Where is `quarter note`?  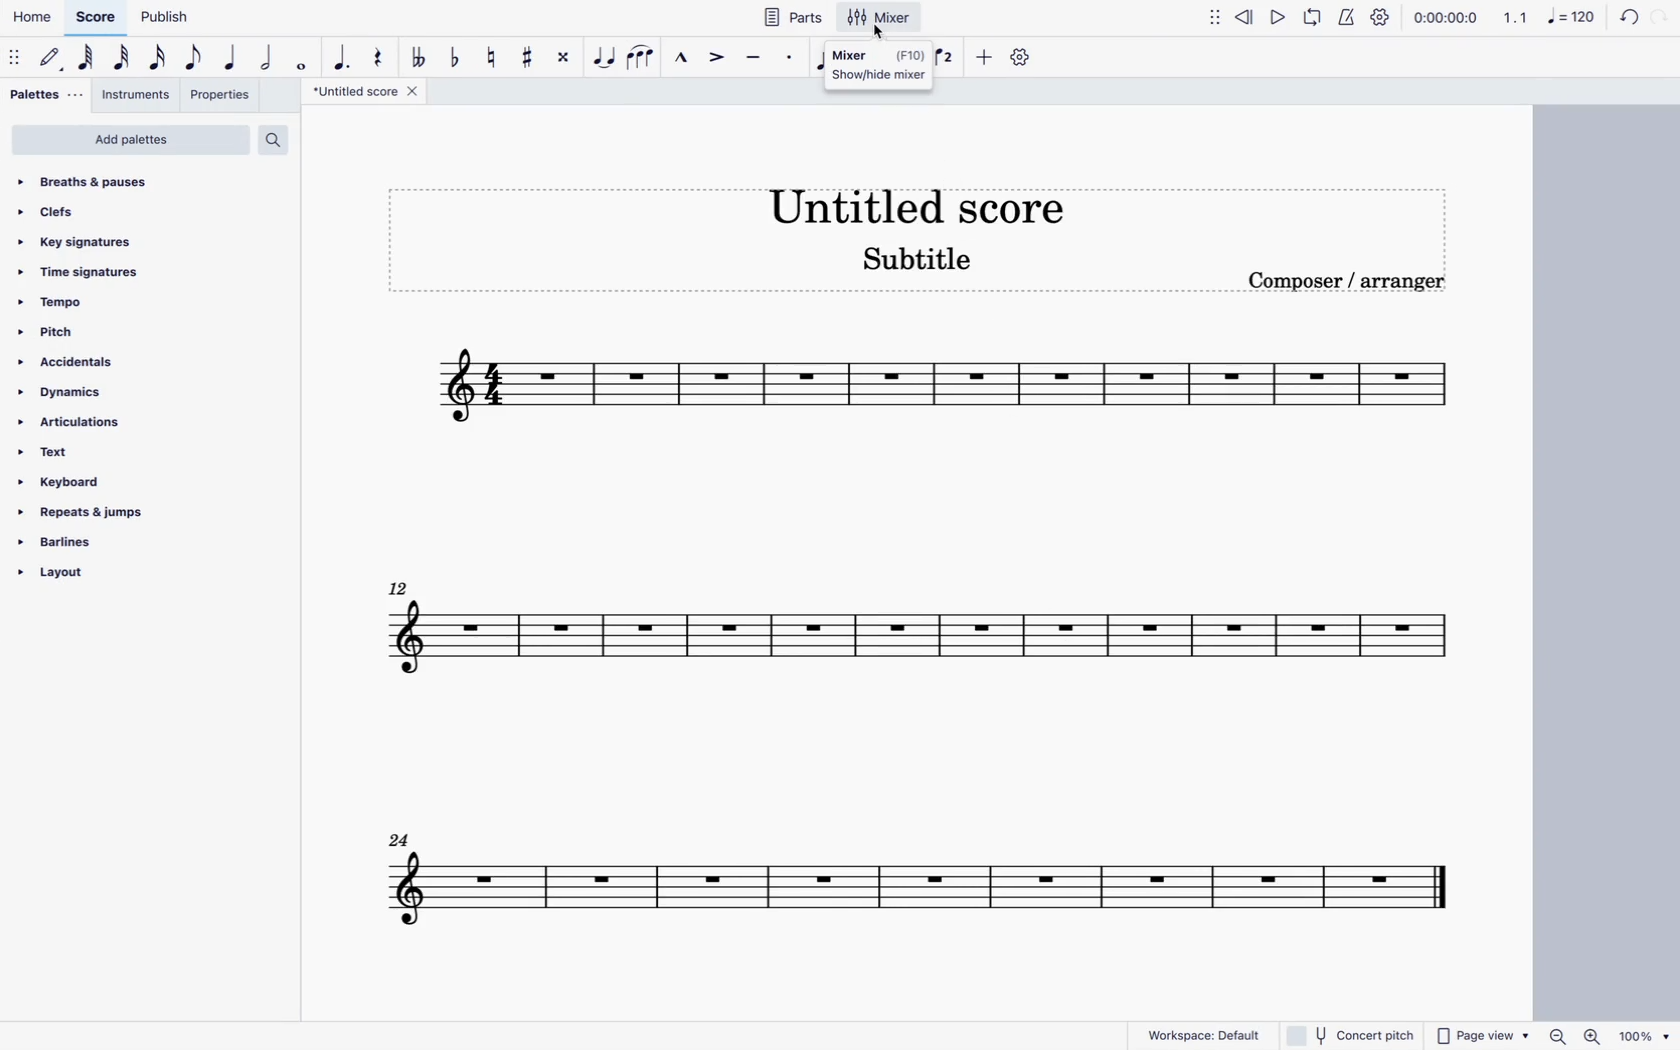
quarter note is located at coordinates (233, 59).